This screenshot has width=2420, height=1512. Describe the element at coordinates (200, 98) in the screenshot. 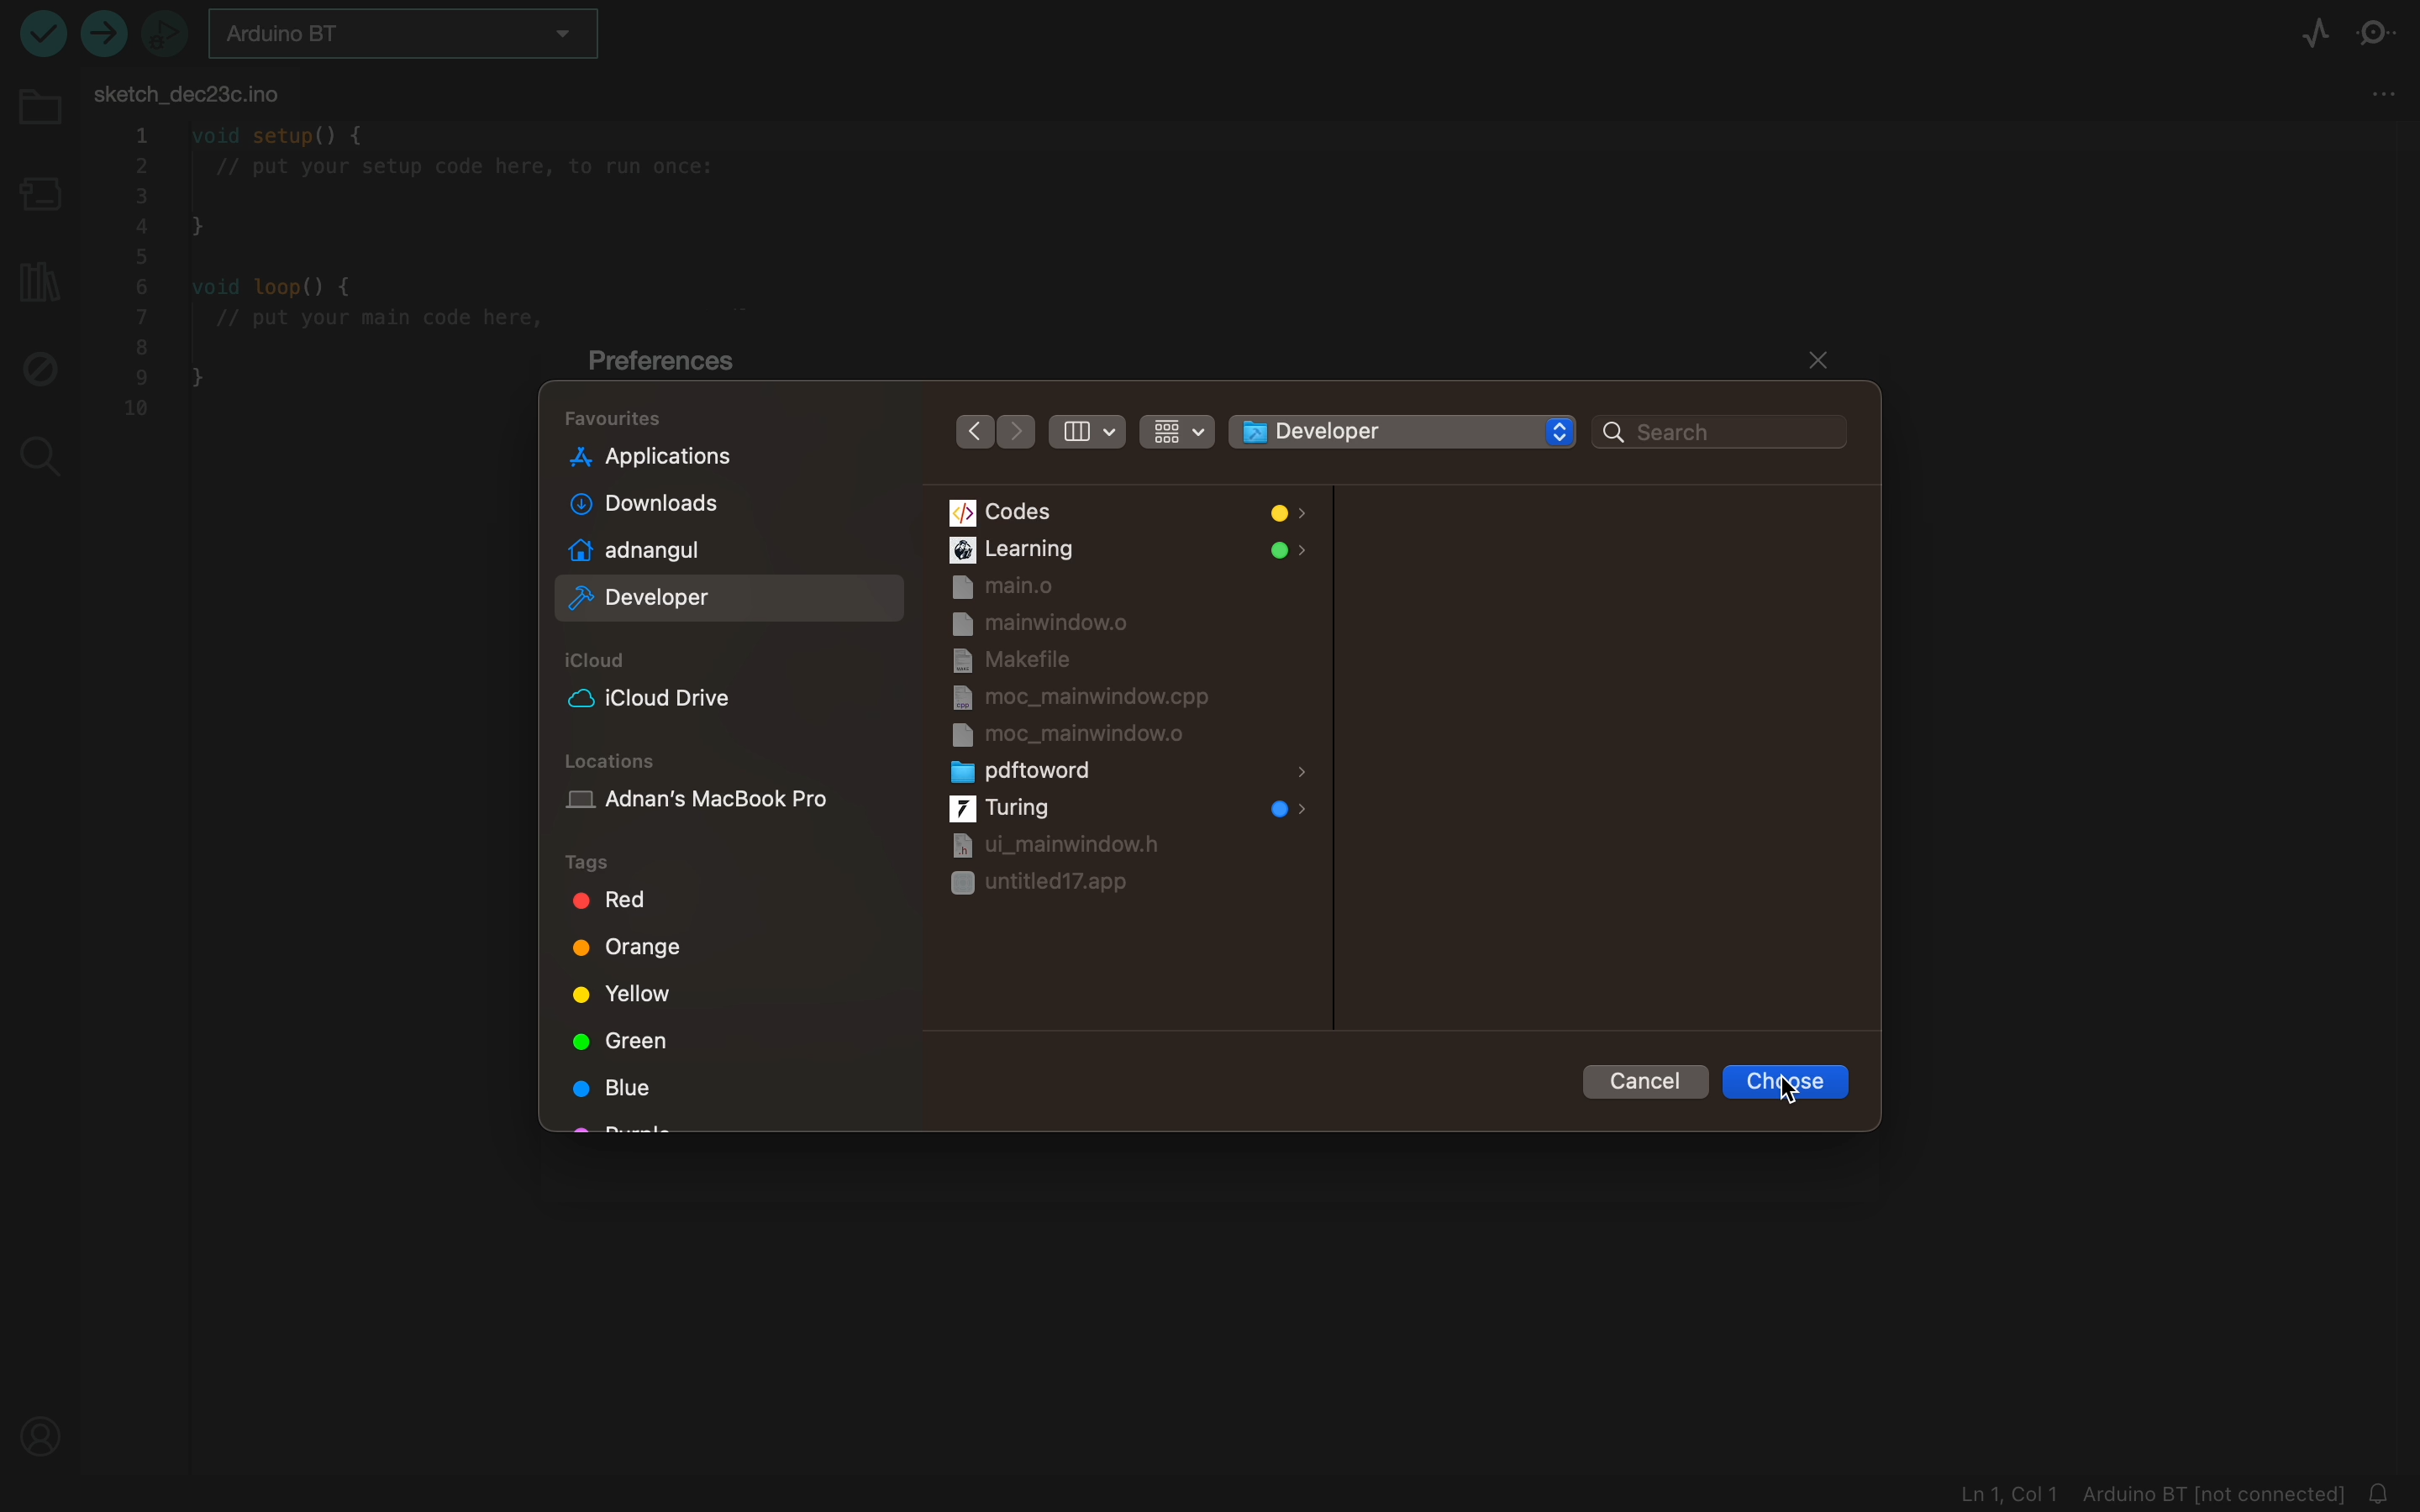

I see `FILE TAB` at that location.